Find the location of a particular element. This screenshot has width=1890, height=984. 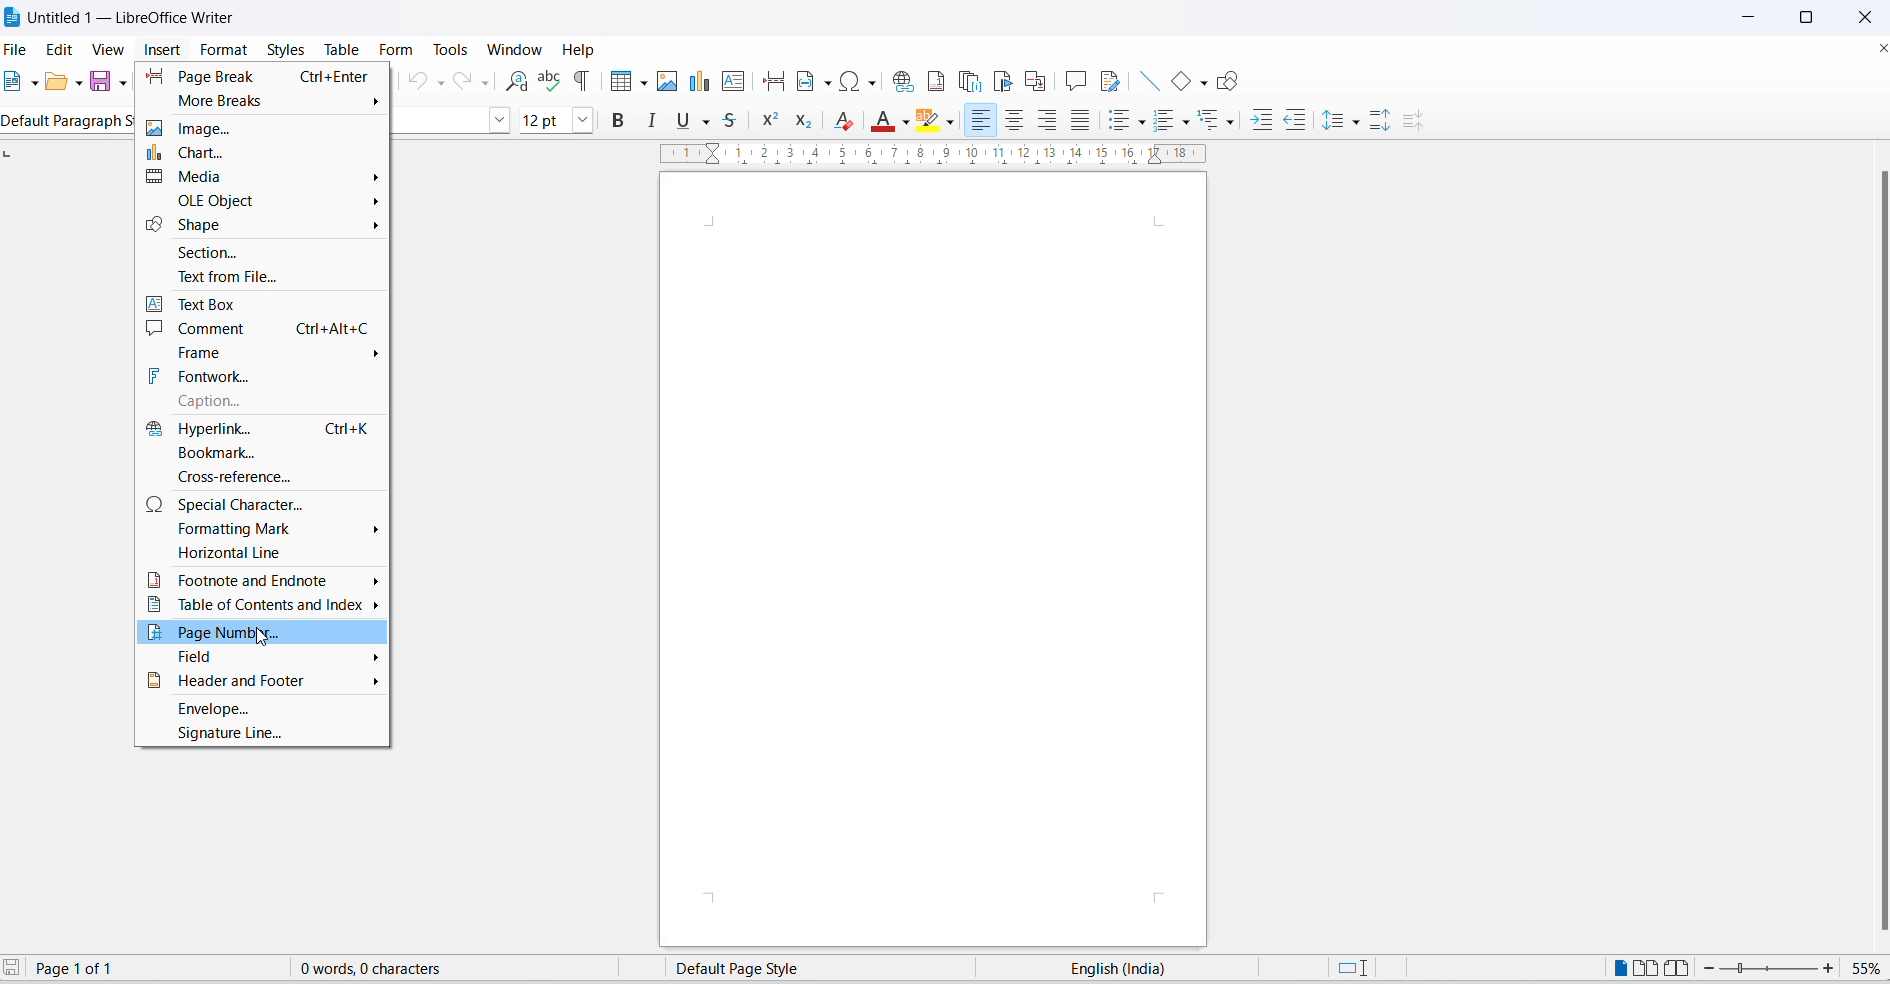

text box is located at coordinates (261, 304).